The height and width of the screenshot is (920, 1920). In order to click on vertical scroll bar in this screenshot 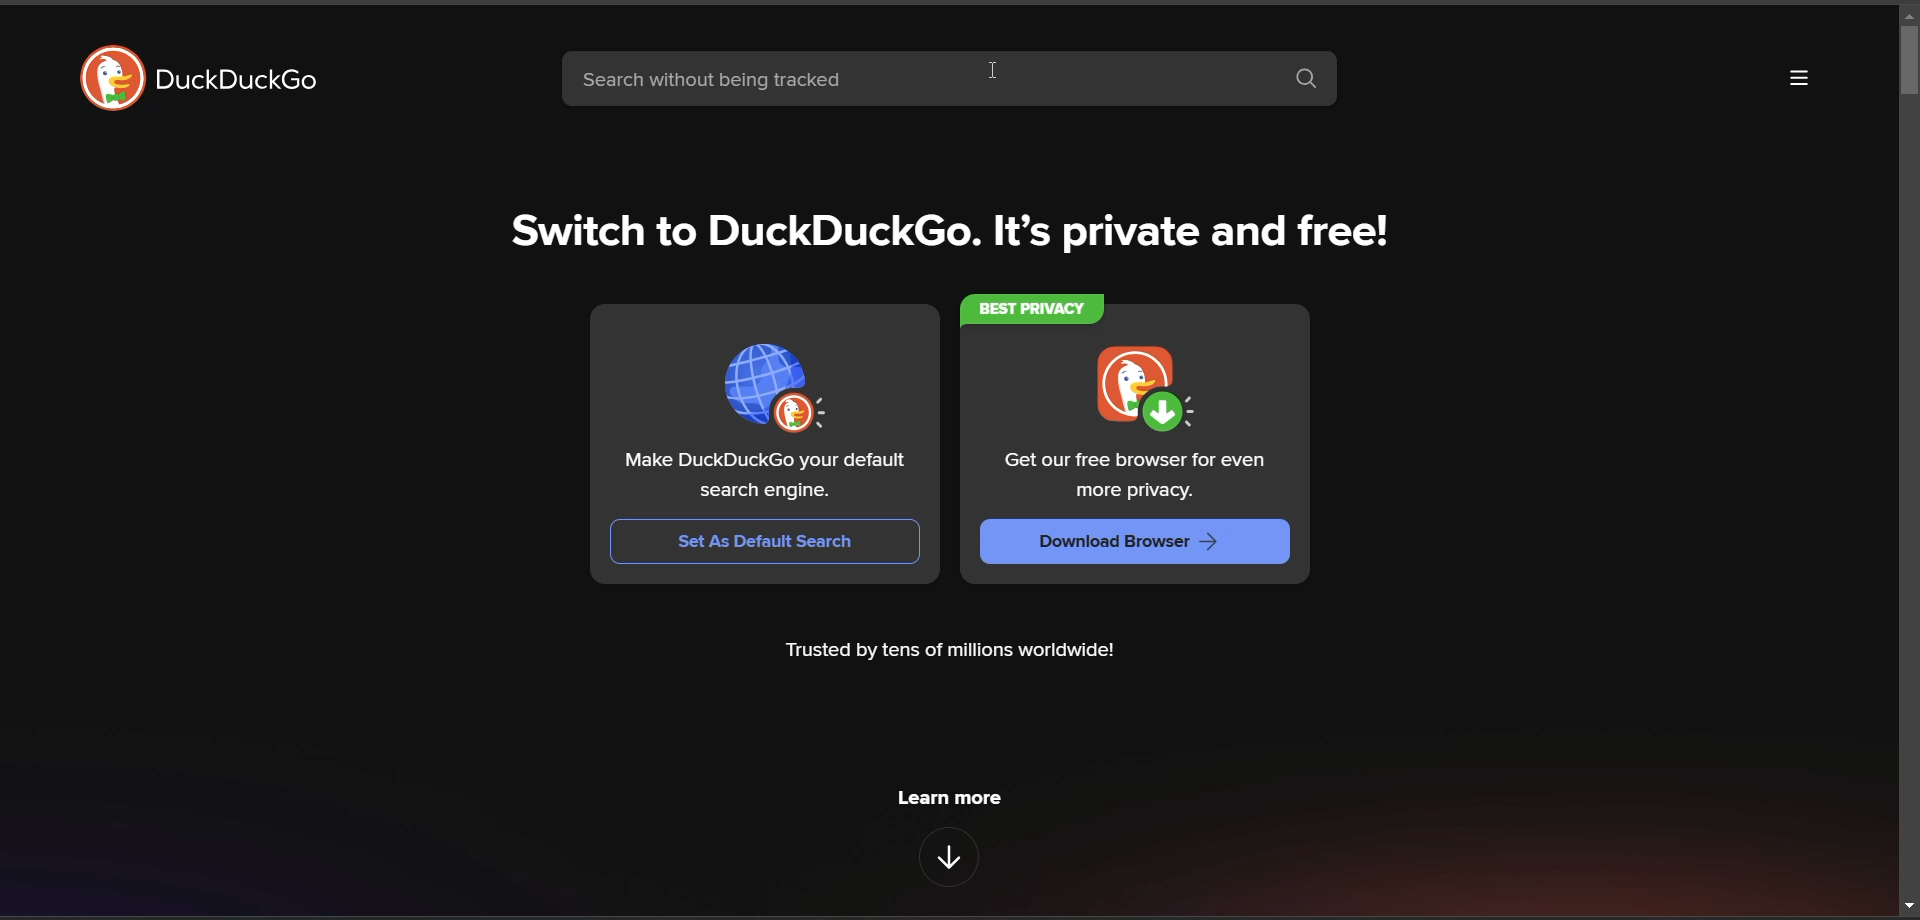, I will do `click(1908, 57)`.